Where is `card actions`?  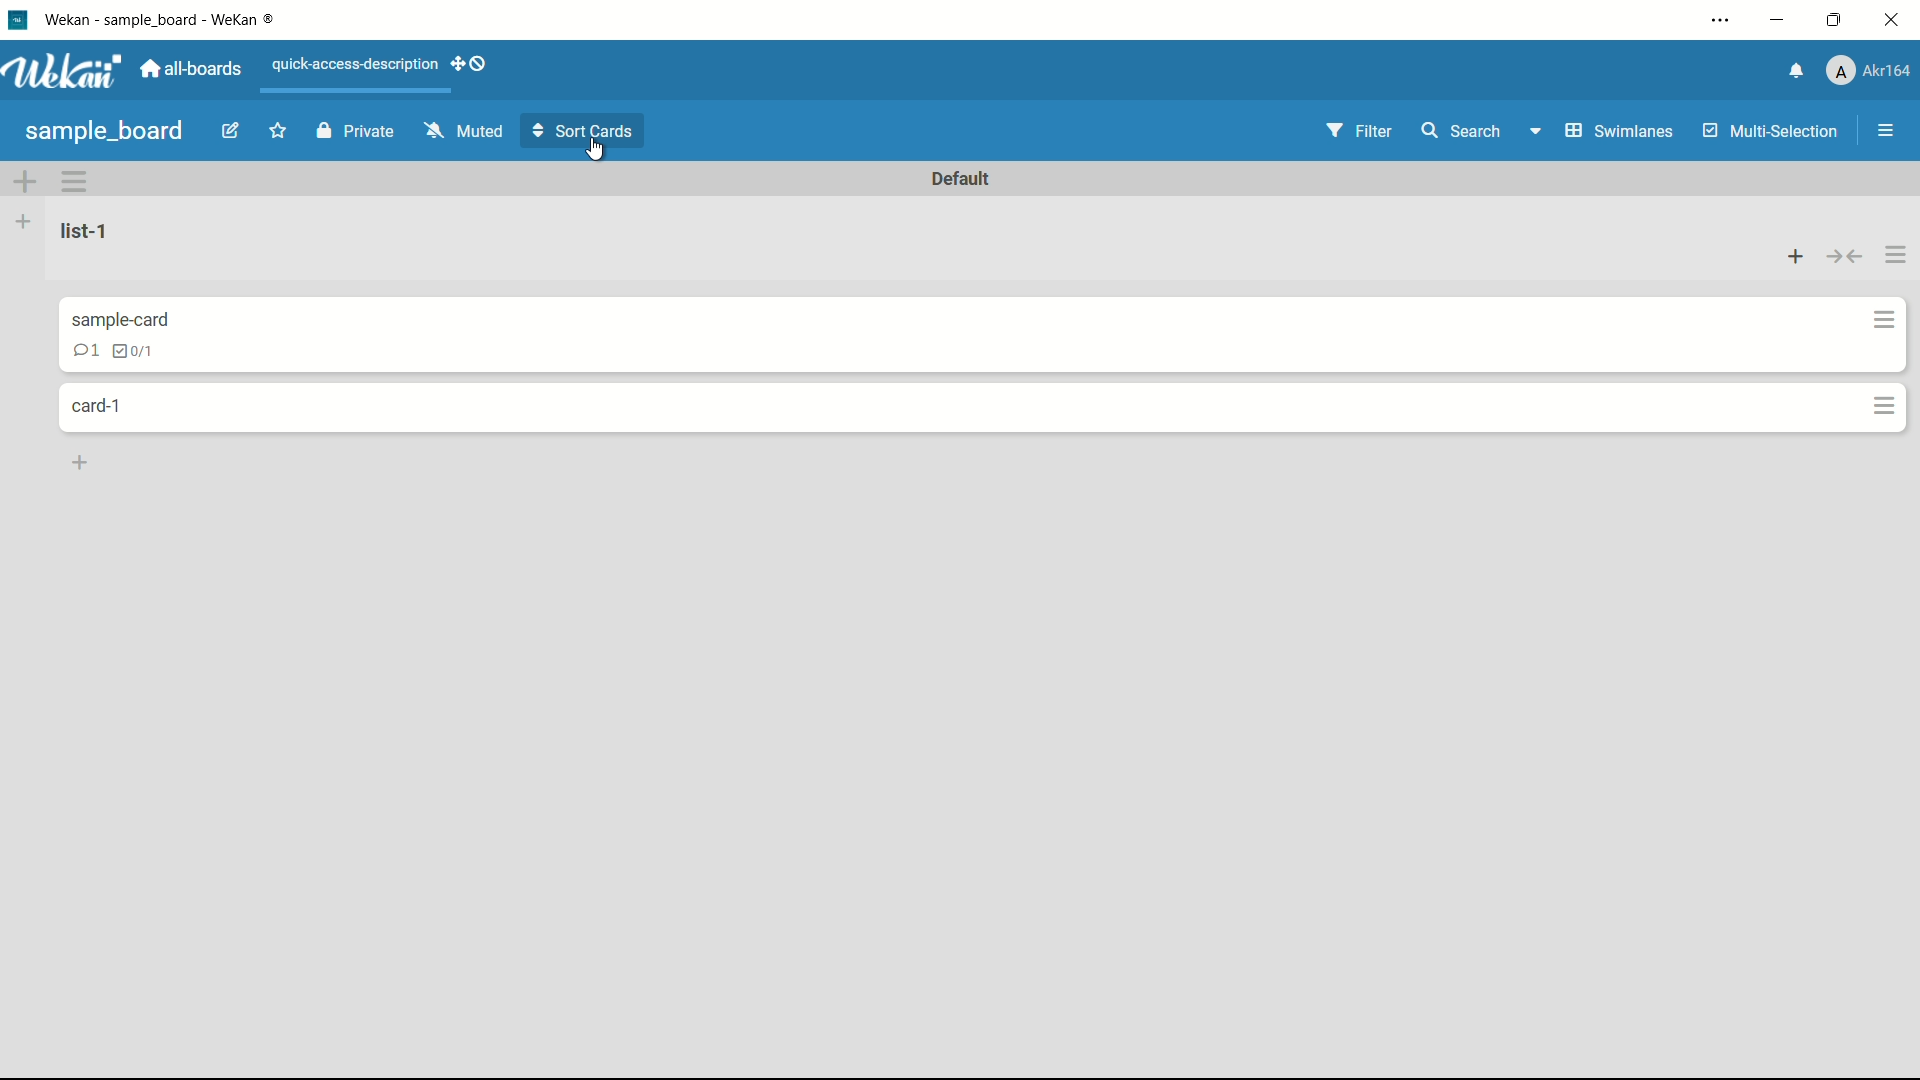 card actions is located at coordinates (1883, 405).